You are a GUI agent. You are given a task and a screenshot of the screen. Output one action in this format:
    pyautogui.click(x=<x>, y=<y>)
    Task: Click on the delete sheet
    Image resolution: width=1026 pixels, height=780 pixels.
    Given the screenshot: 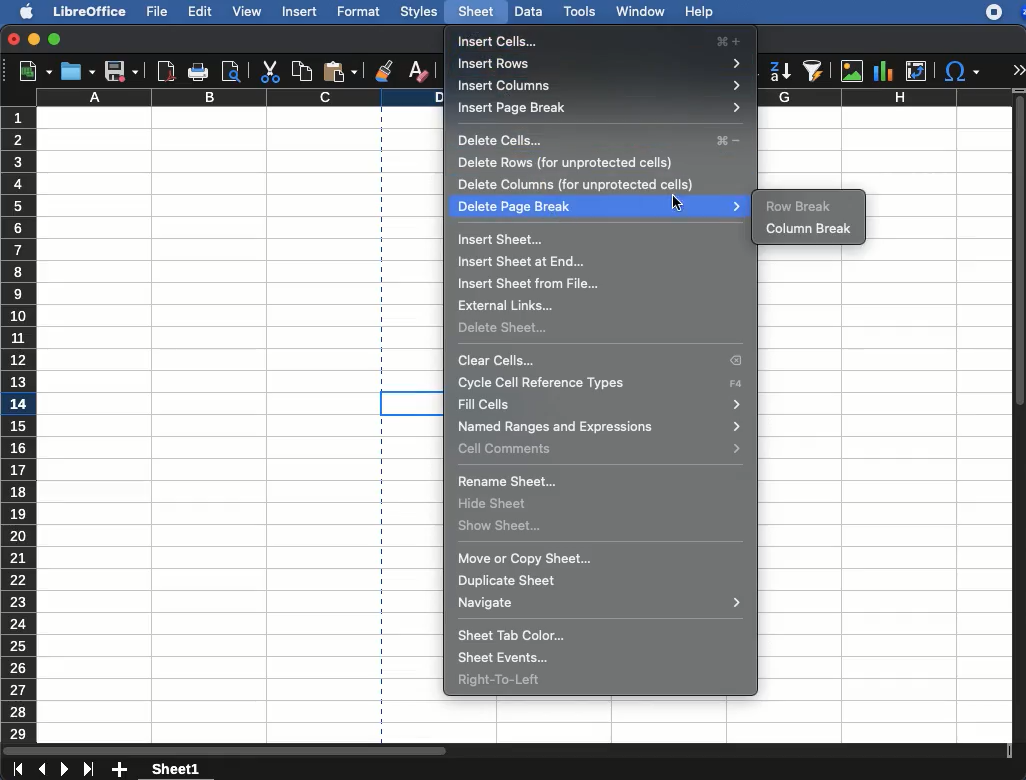 What is the action you would take?
    pyautogui.click(x=505, y=328)
    